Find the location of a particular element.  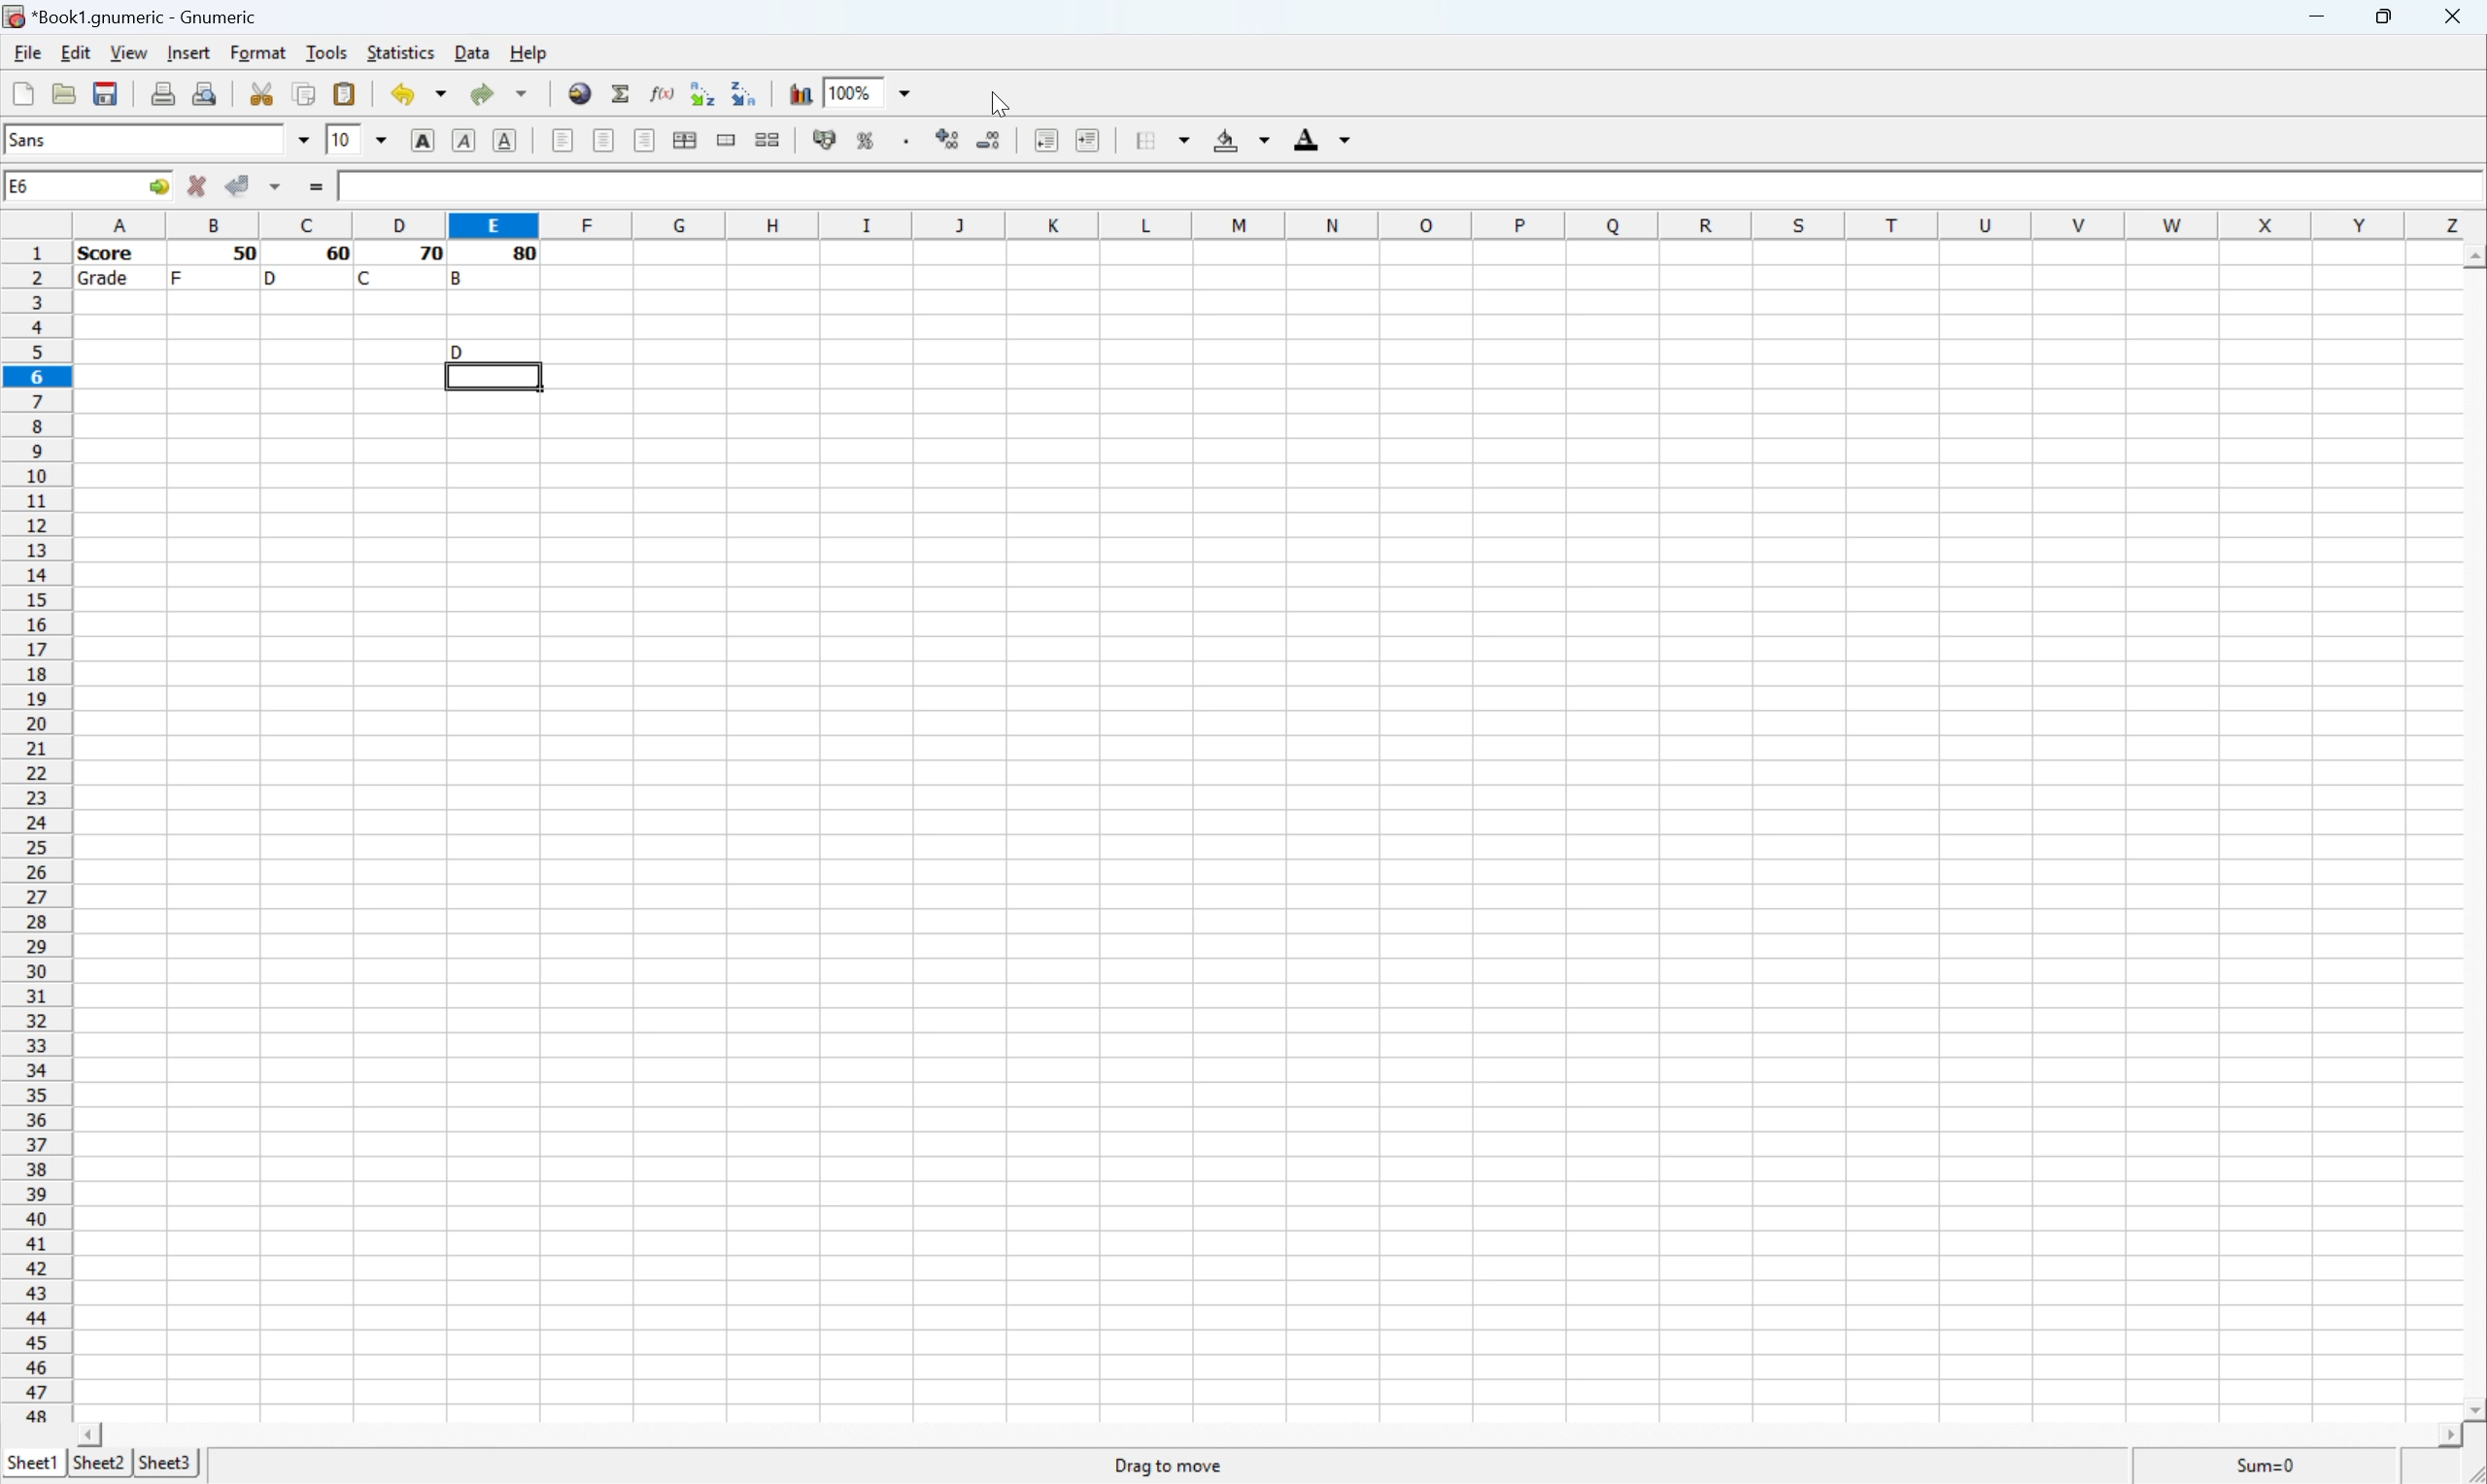

Format the selection as percentage is located at coordinates (868, 142).